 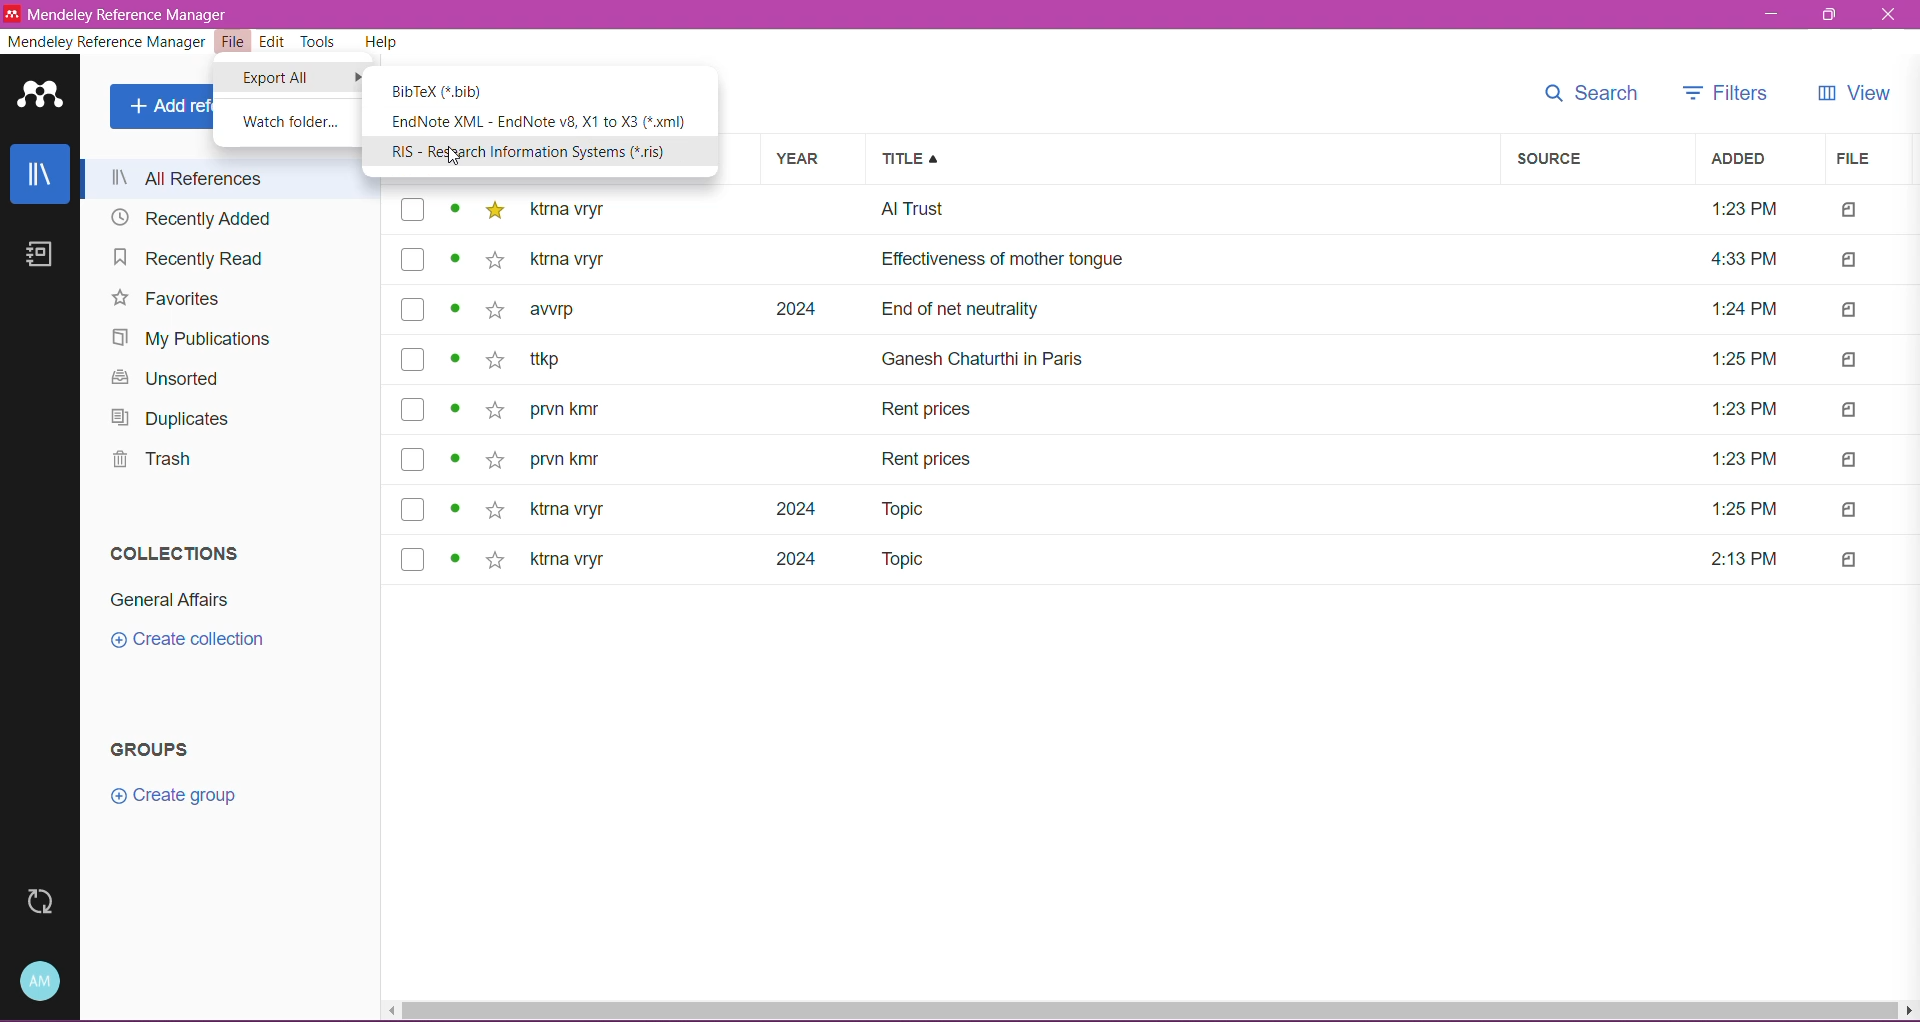 What do you see at coordinates (49, 901) in the screenshot?
I see `Last Sync` at bounding box center [49, 901].